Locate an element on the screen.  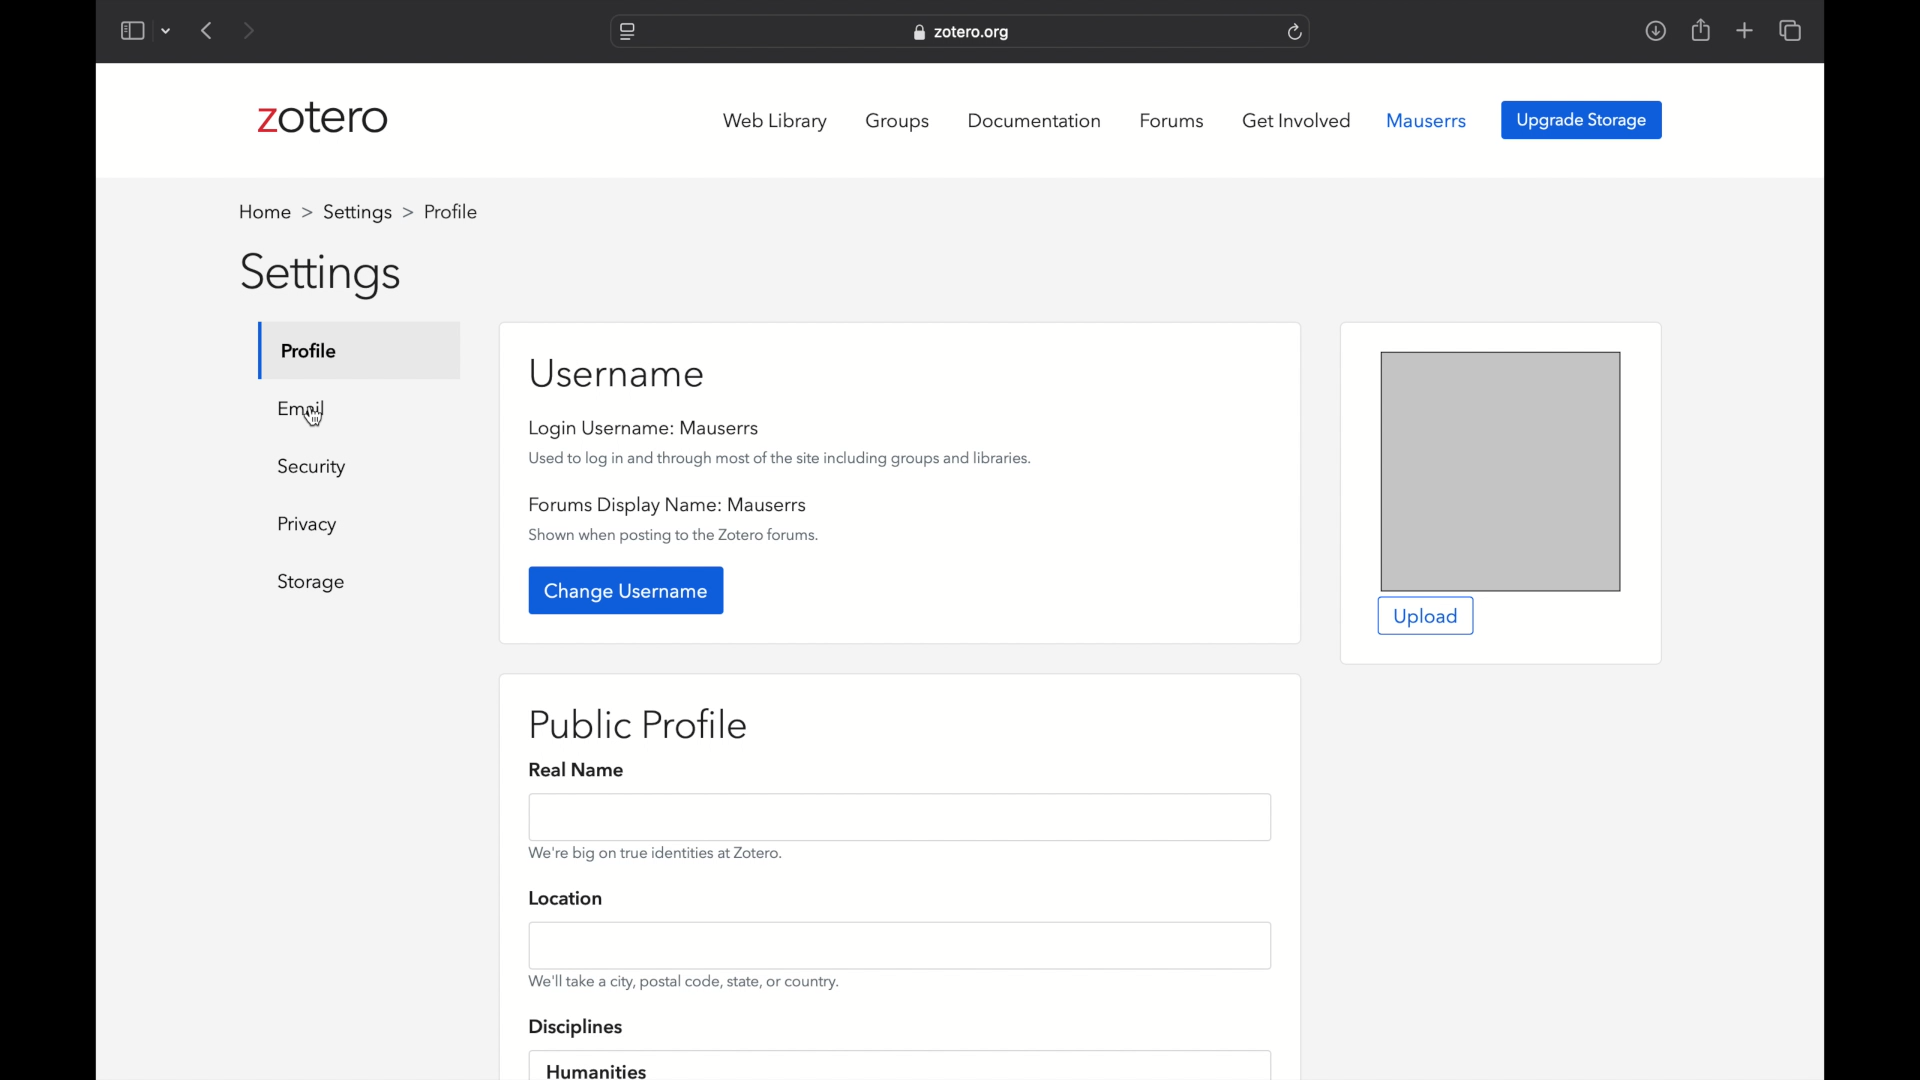
disciplines is located at coordinates (577, 1029).